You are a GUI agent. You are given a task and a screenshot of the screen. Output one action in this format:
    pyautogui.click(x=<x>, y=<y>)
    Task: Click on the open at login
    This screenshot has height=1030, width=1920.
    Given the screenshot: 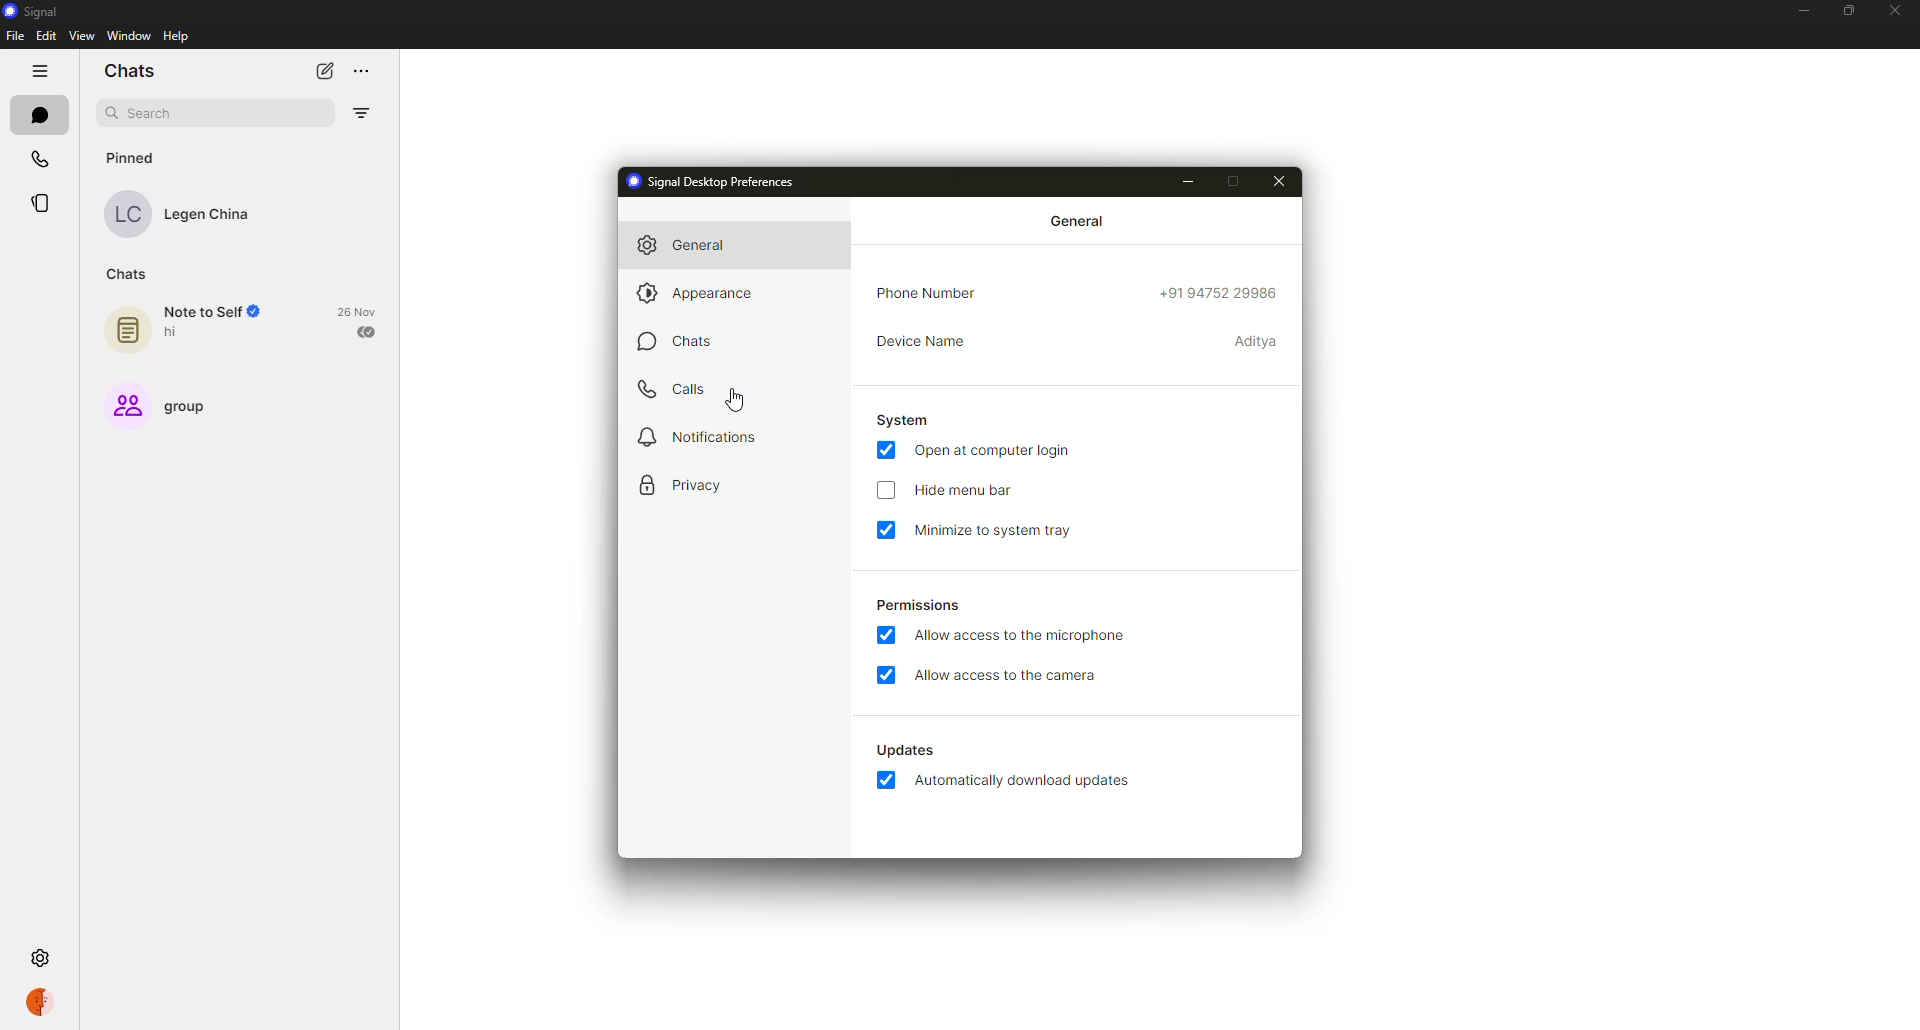 What is the action you would take?
    pyautogui.click(x=997, y=452)
    